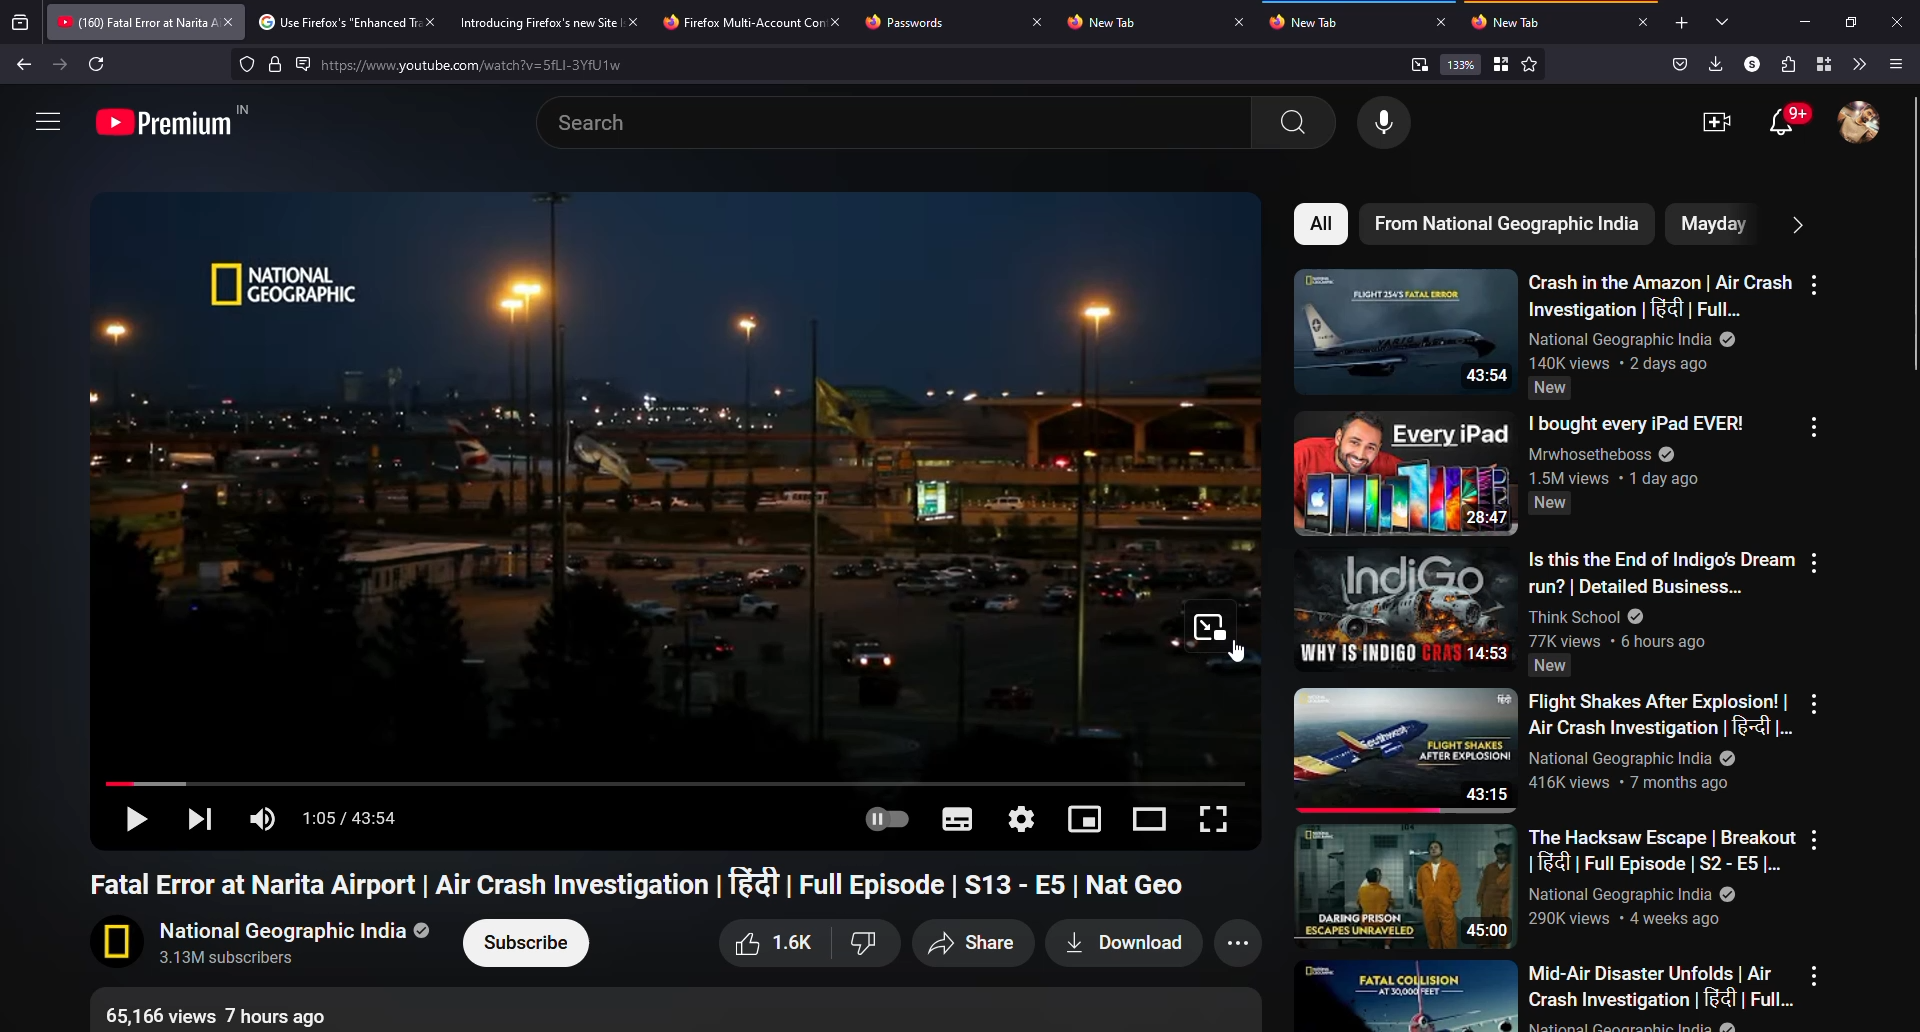 The image size is (1920, 1032). Describe the element at coordinates (1789, 122) in the screenshot. I see `otifications` at that location.